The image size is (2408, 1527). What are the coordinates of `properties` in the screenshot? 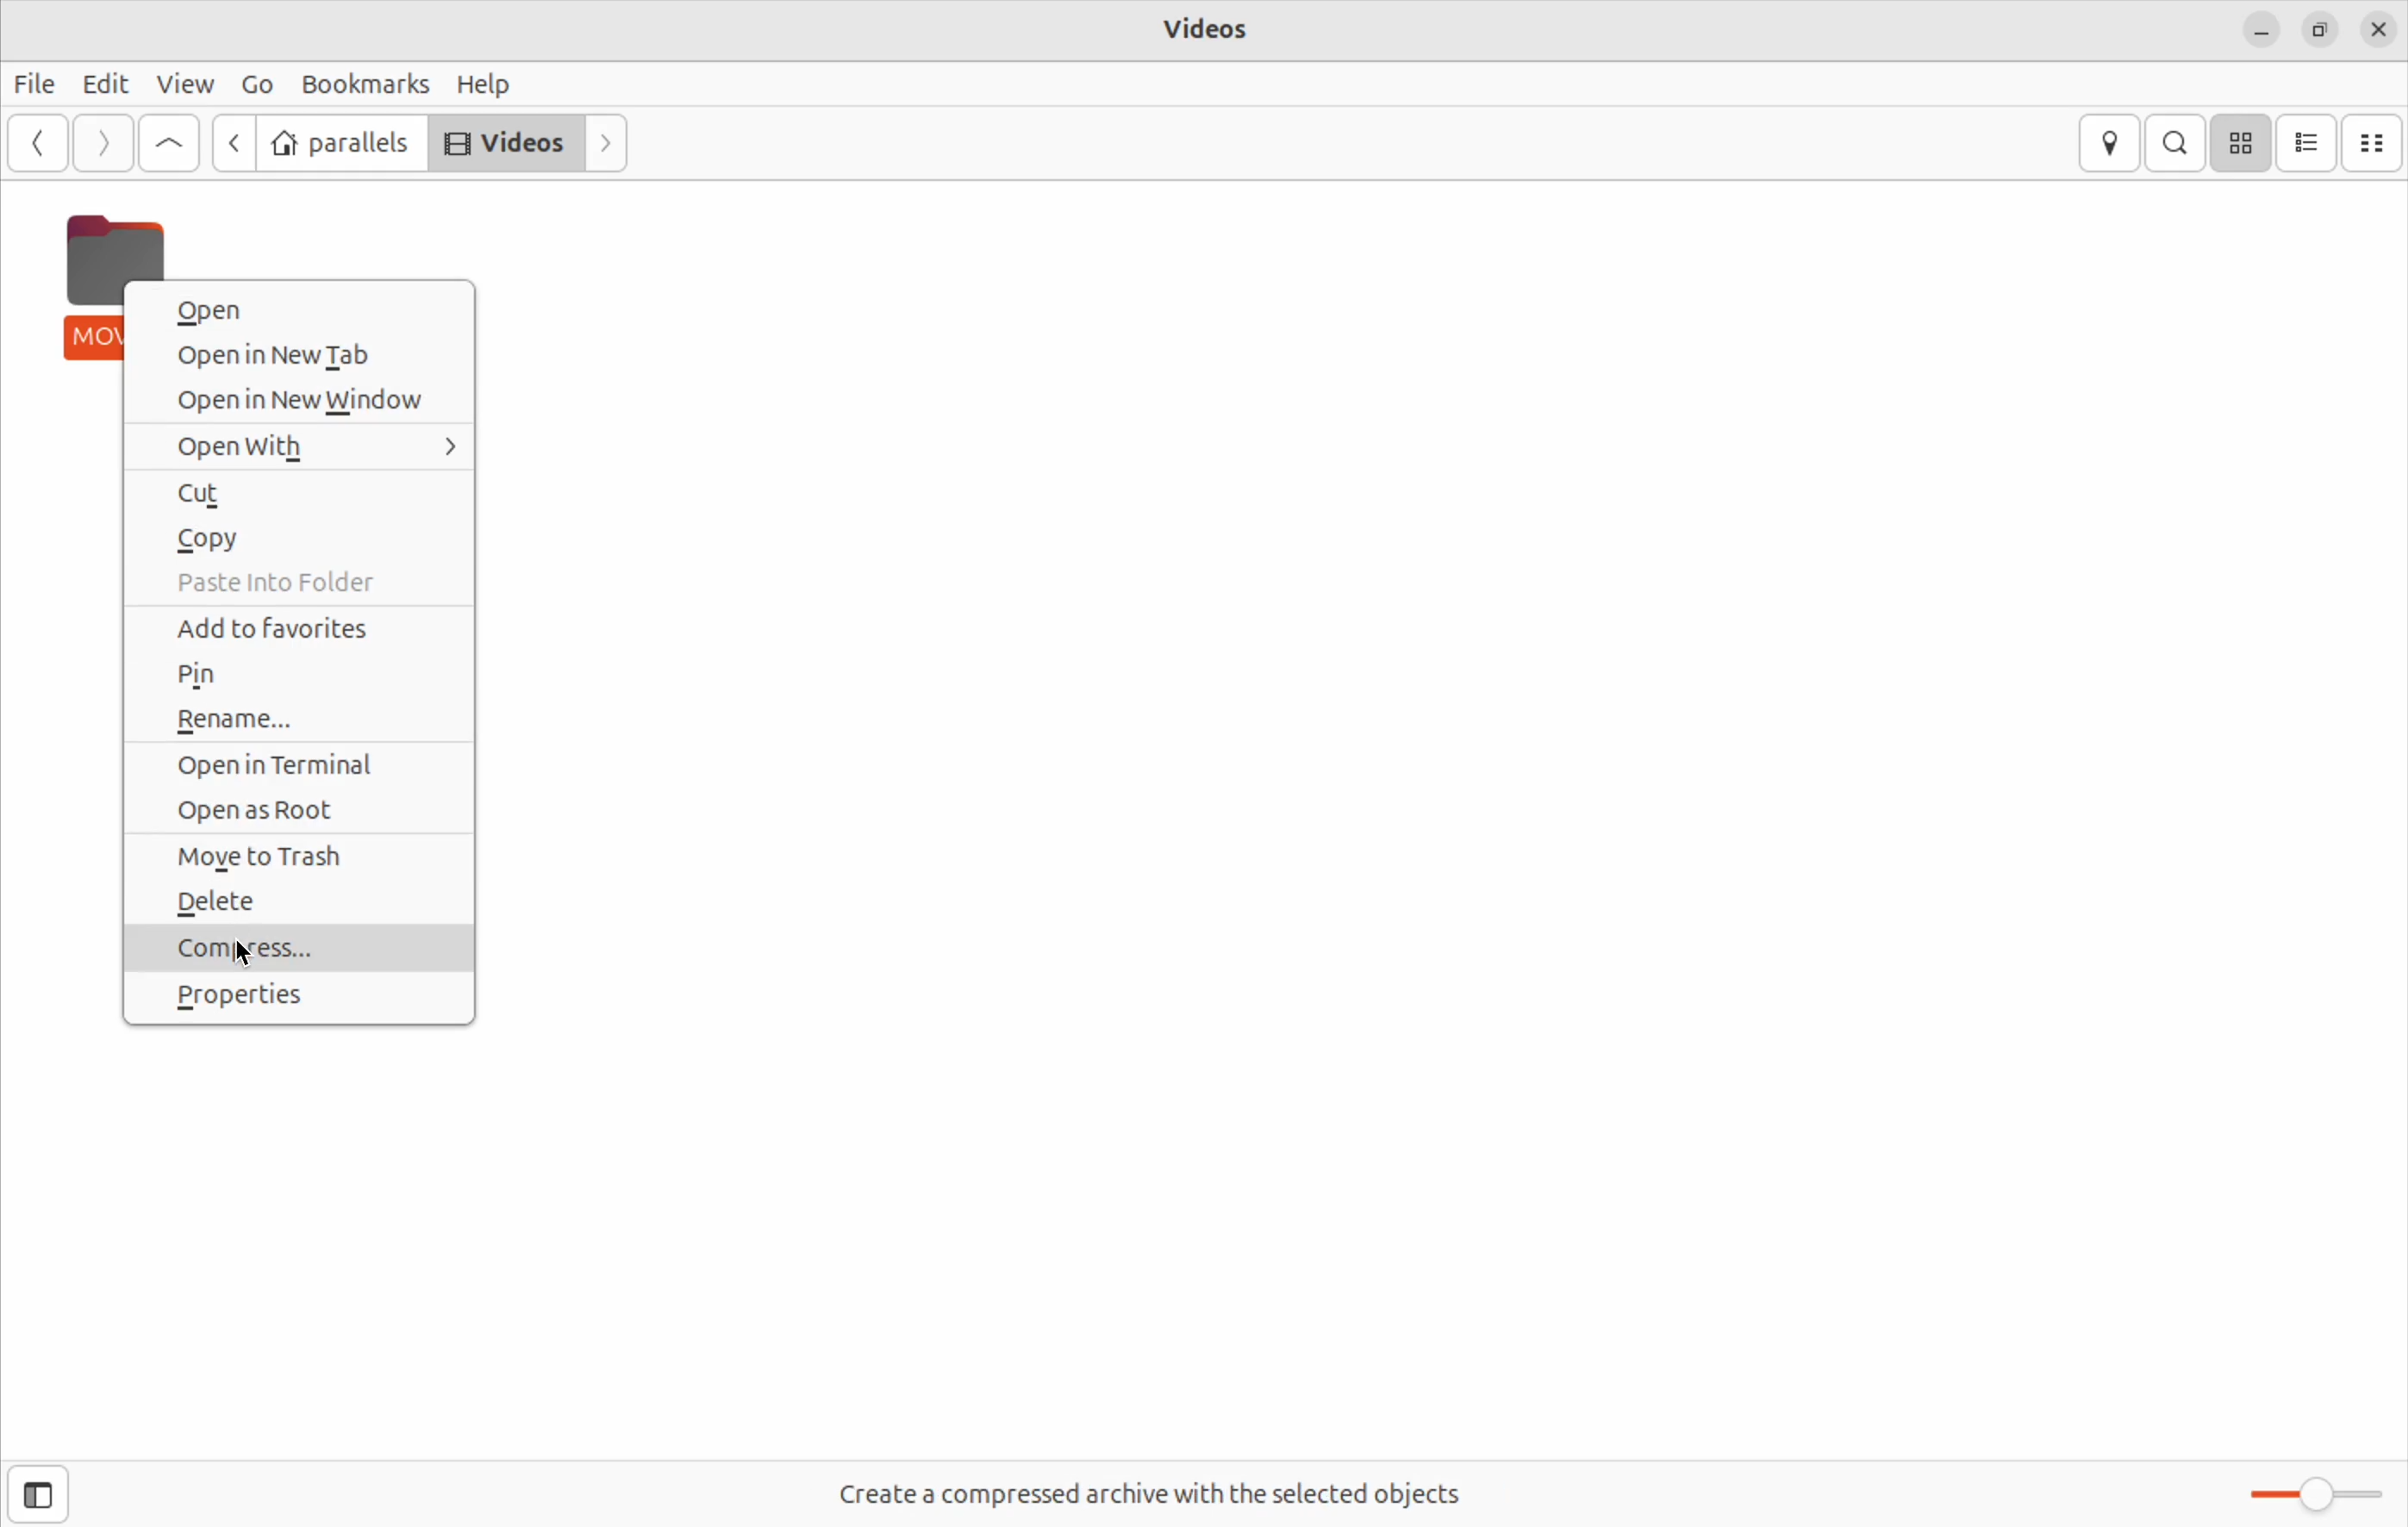 It's located at (312, 1001).